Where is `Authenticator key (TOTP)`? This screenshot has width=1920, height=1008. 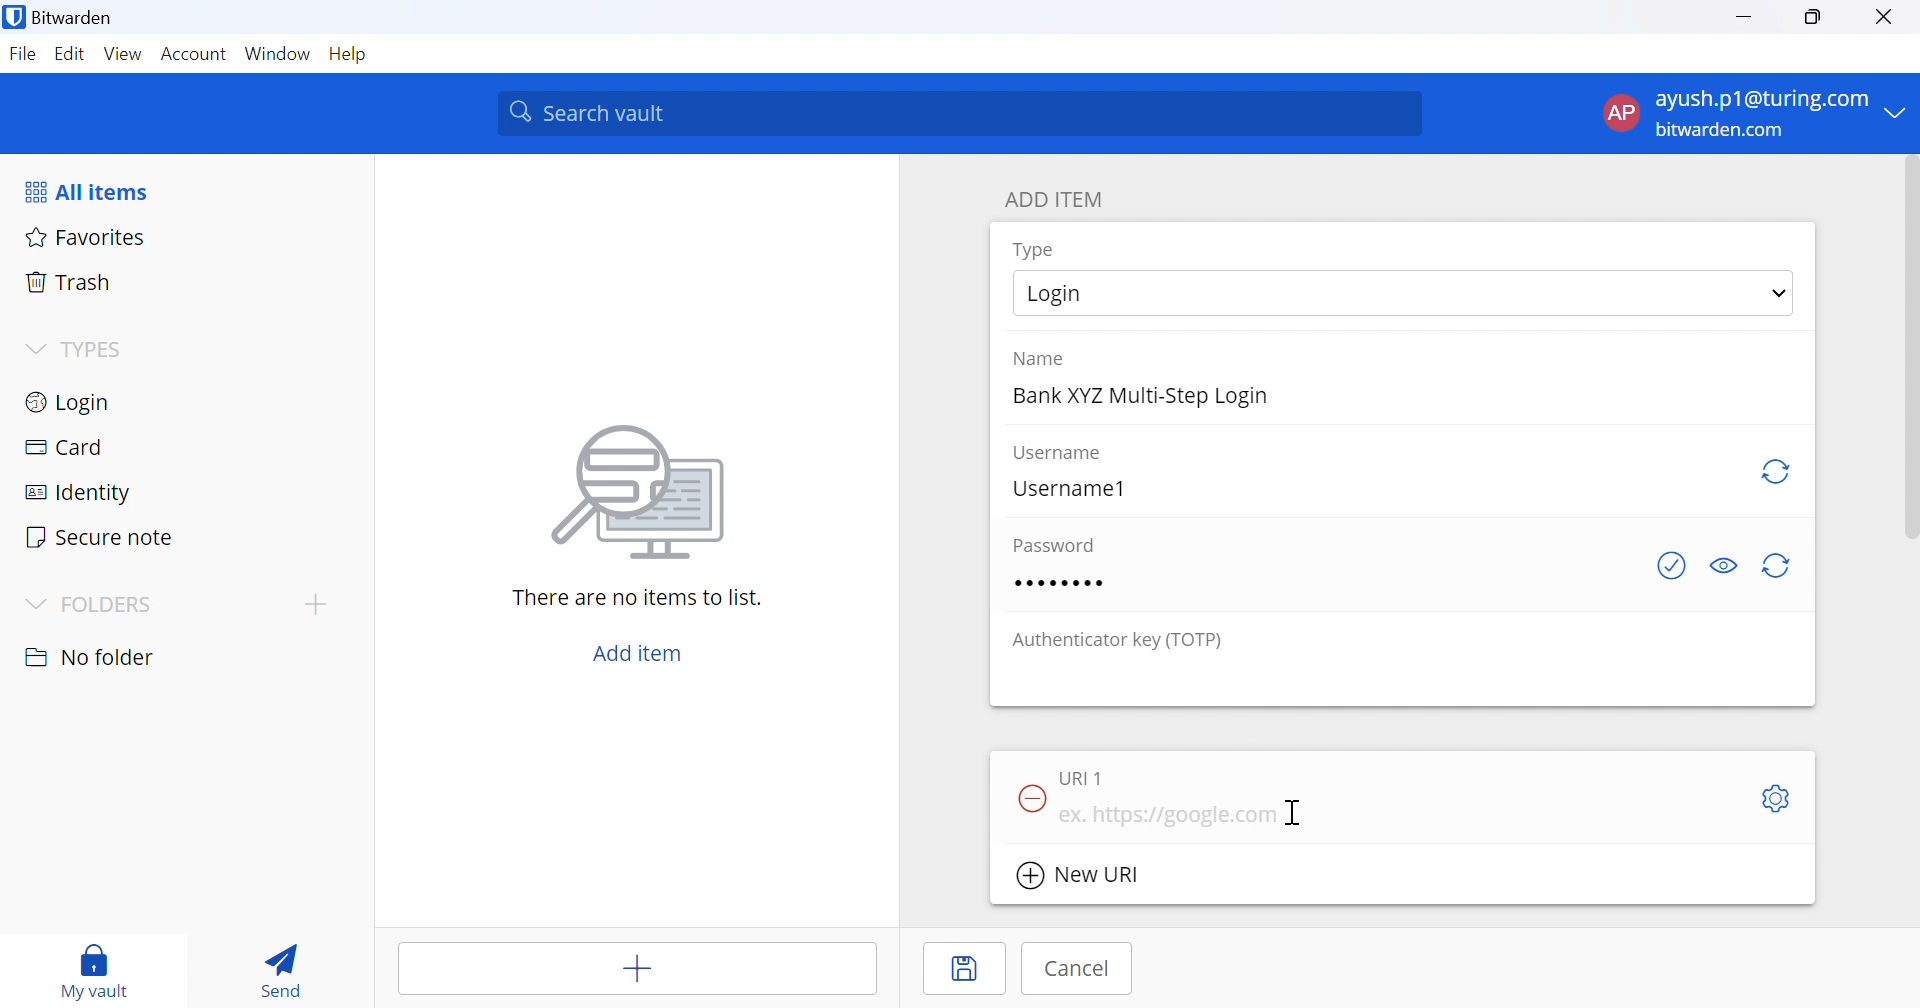 Authenticator key (TOTP) is located at coordinates (1117, 642).